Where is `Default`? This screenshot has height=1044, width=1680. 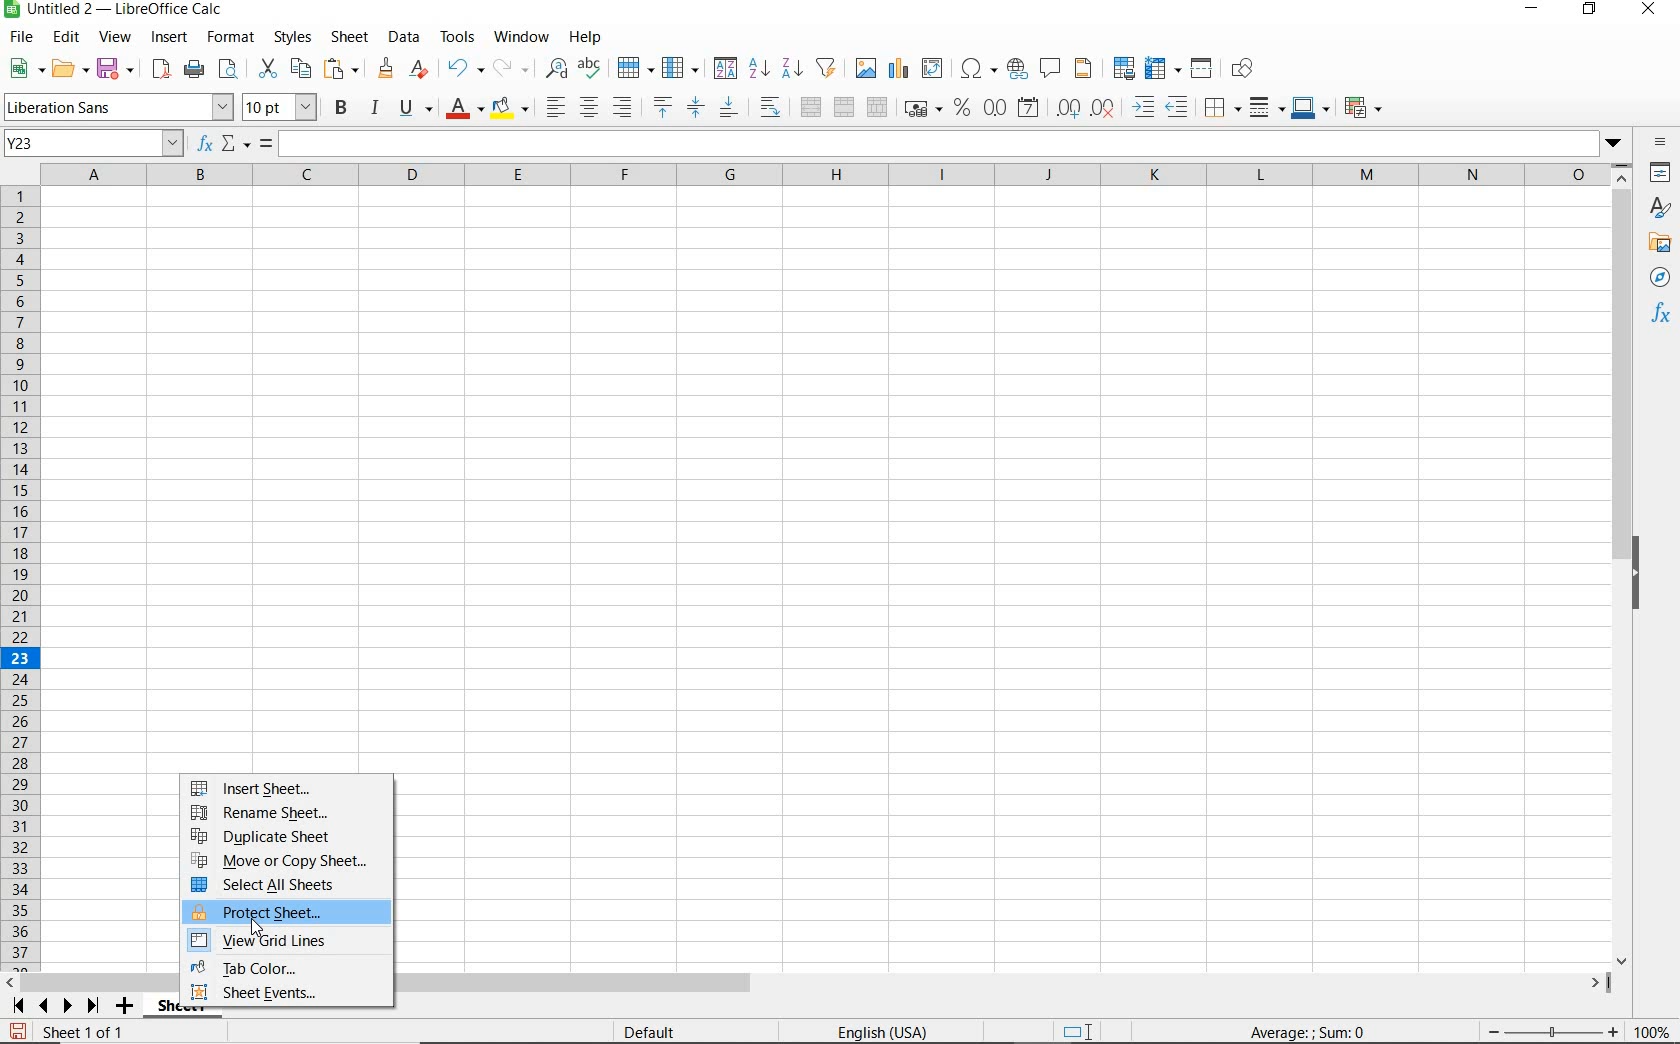
Default is located at coordinates (661, 1028).